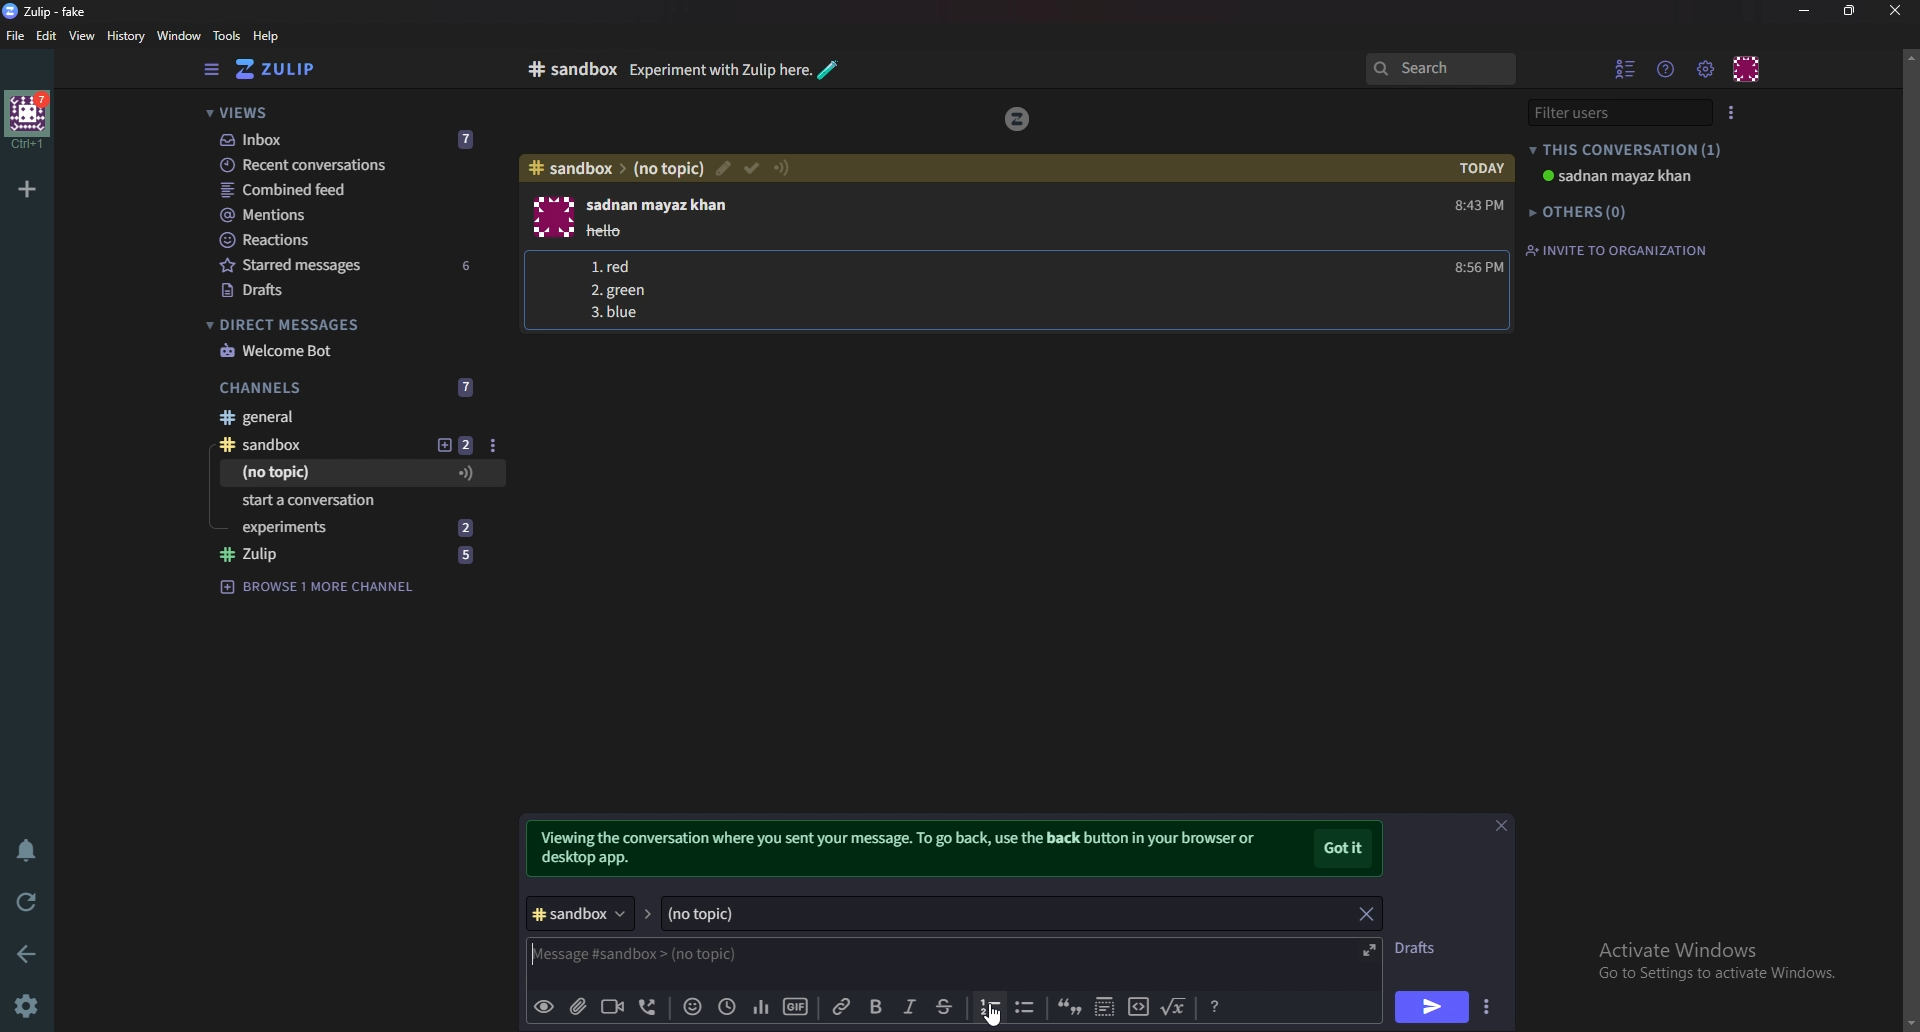  Describe the element at coordinates (613, 169) in the screenshot. I see `path` at that location.